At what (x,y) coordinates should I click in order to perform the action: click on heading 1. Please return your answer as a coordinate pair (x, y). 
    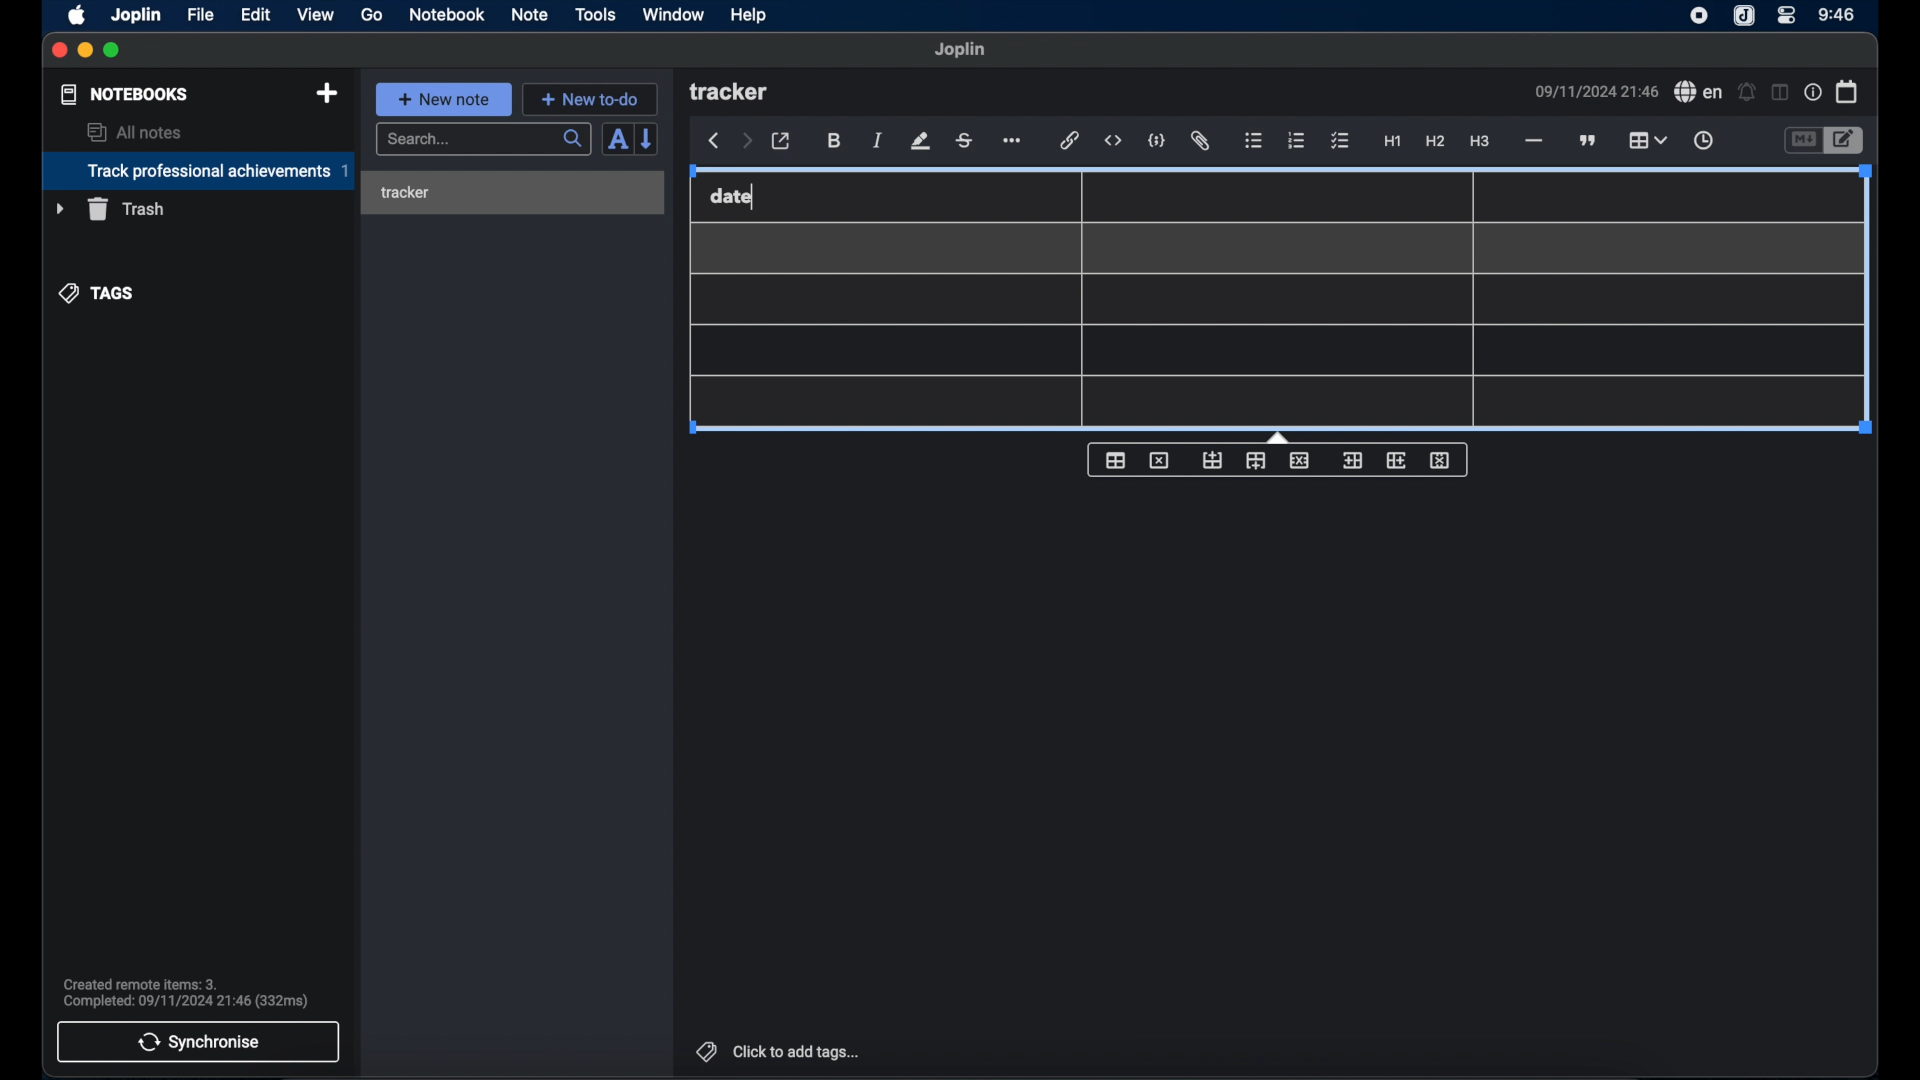
    Looking at the image, I should click on (1392, 142).